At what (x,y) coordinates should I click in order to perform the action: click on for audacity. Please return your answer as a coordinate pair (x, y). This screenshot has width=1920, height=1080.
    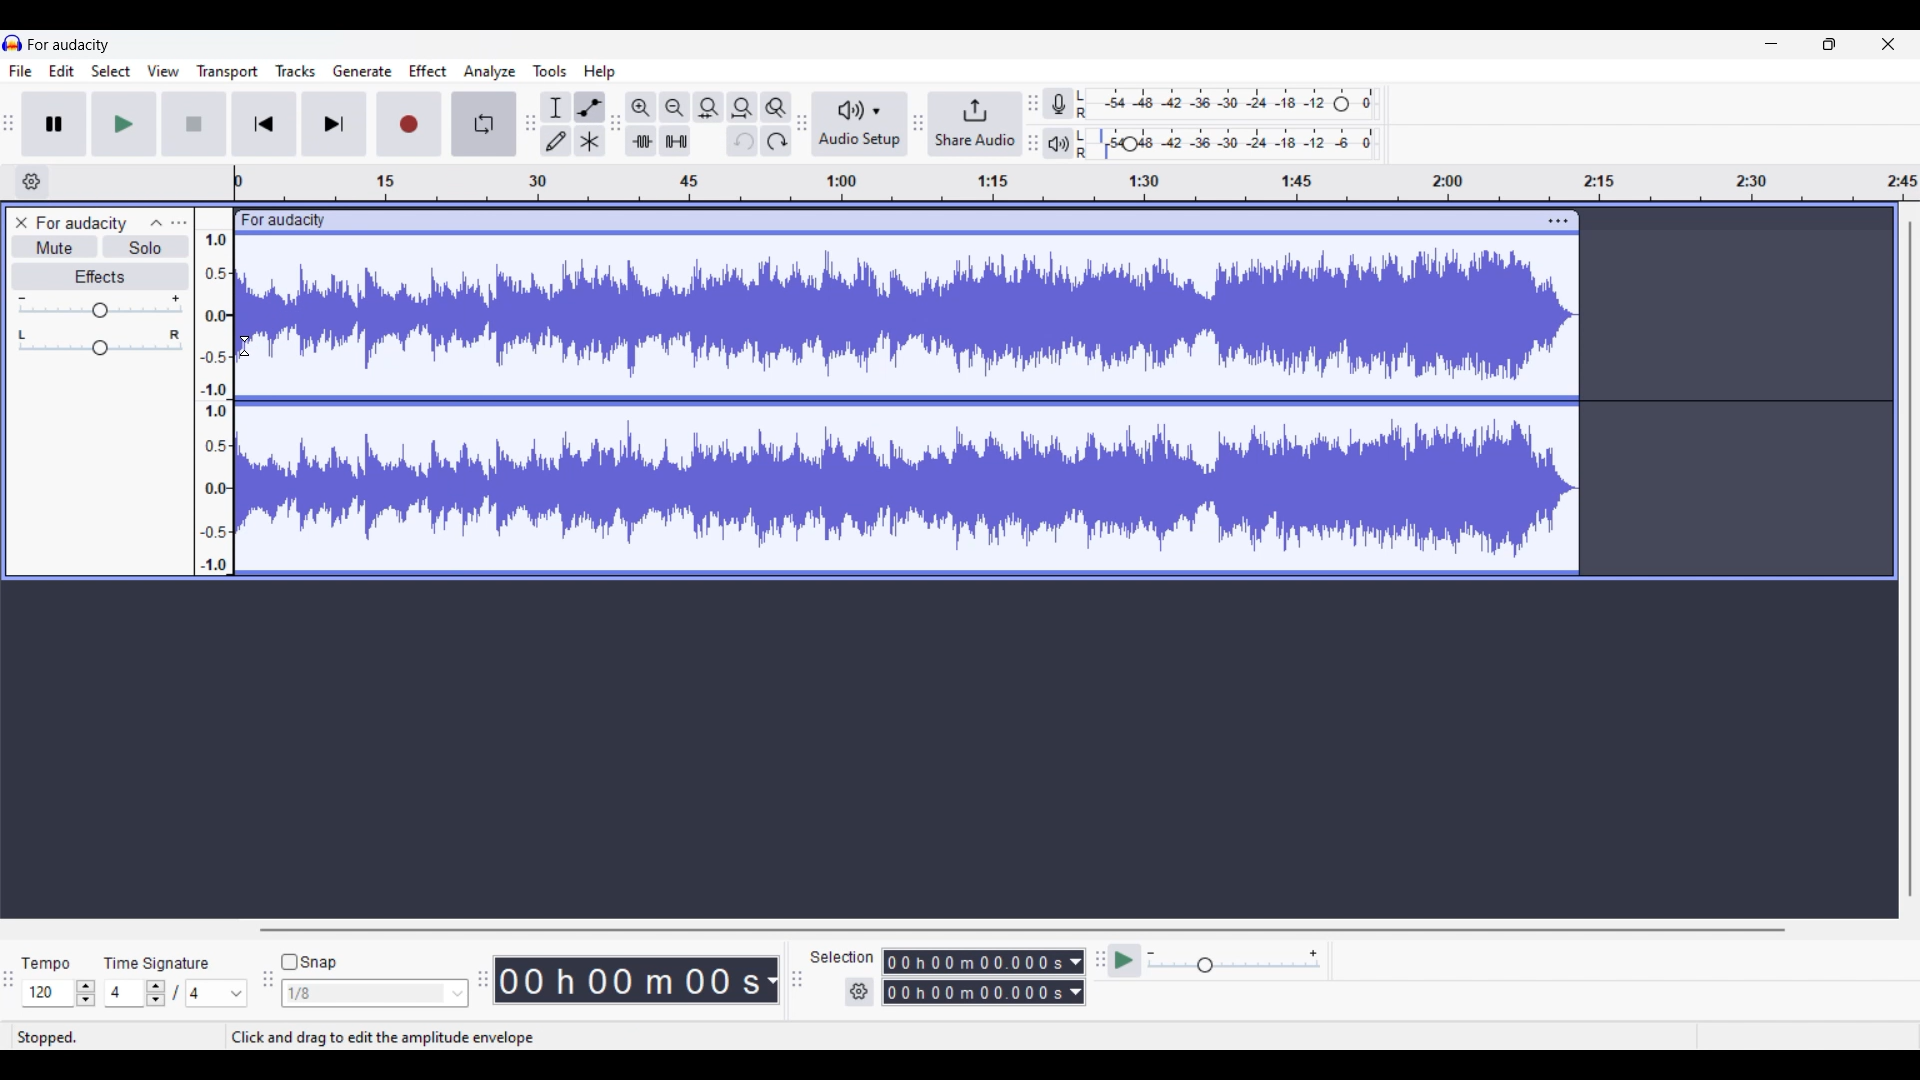
    Looking at the image, I should click on (70, 45).